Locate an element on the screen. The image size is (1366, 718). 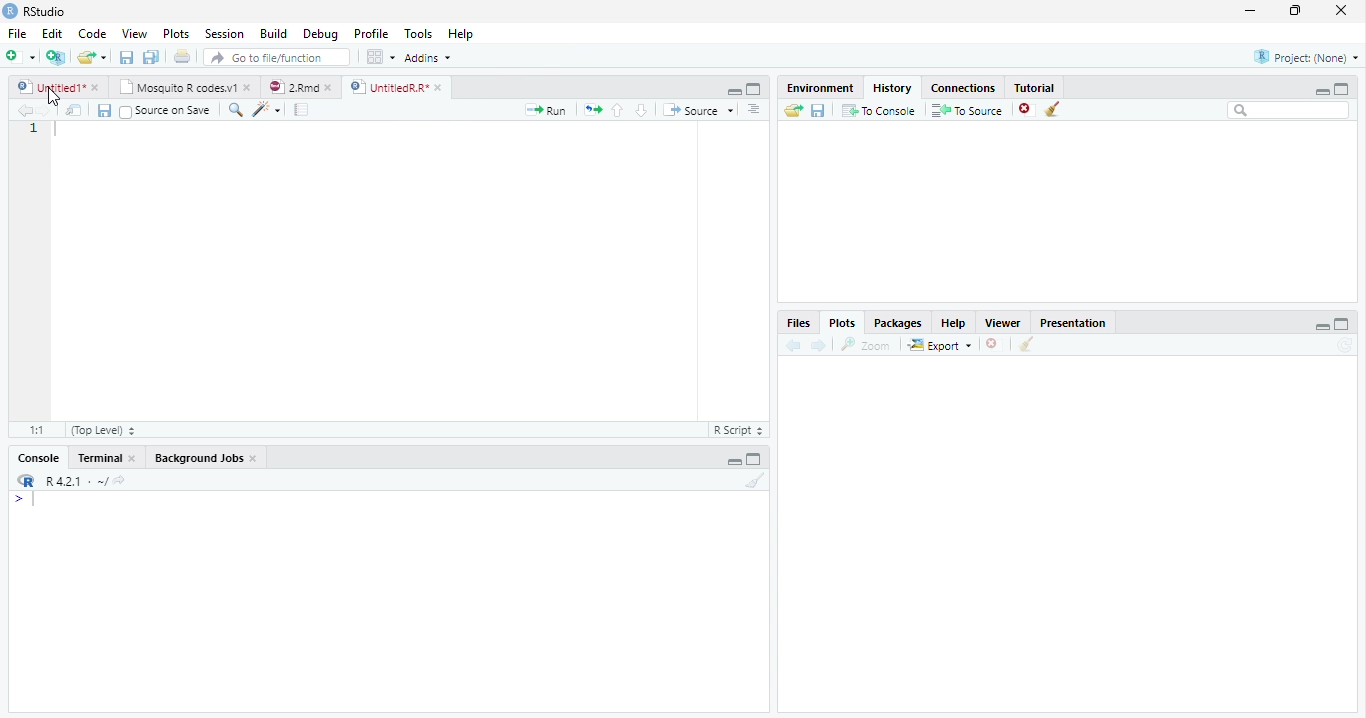
Console is located at coordinates (40, 457).